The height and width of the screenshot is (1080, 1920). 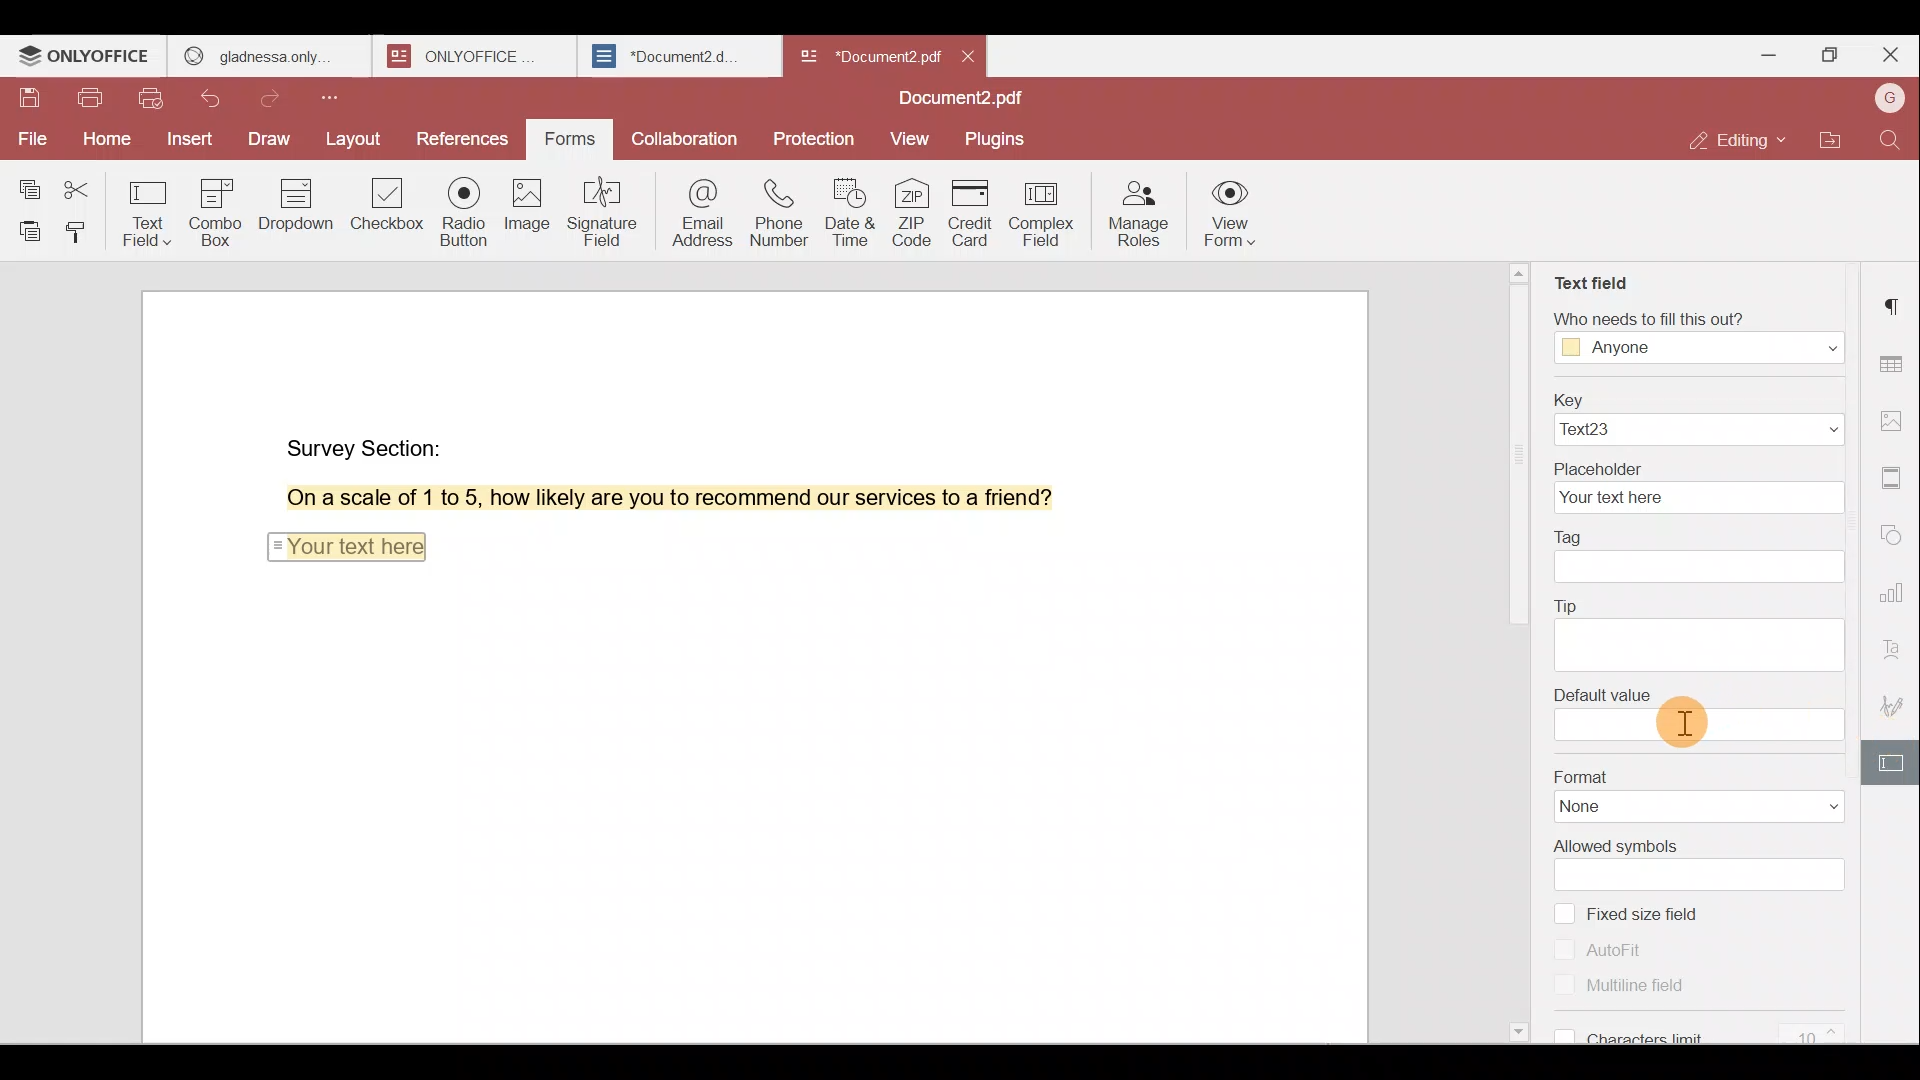 What do you see at coordinates (998, 137) in the screenshot?
I see `Plugins` at bounding box center [998, 137].